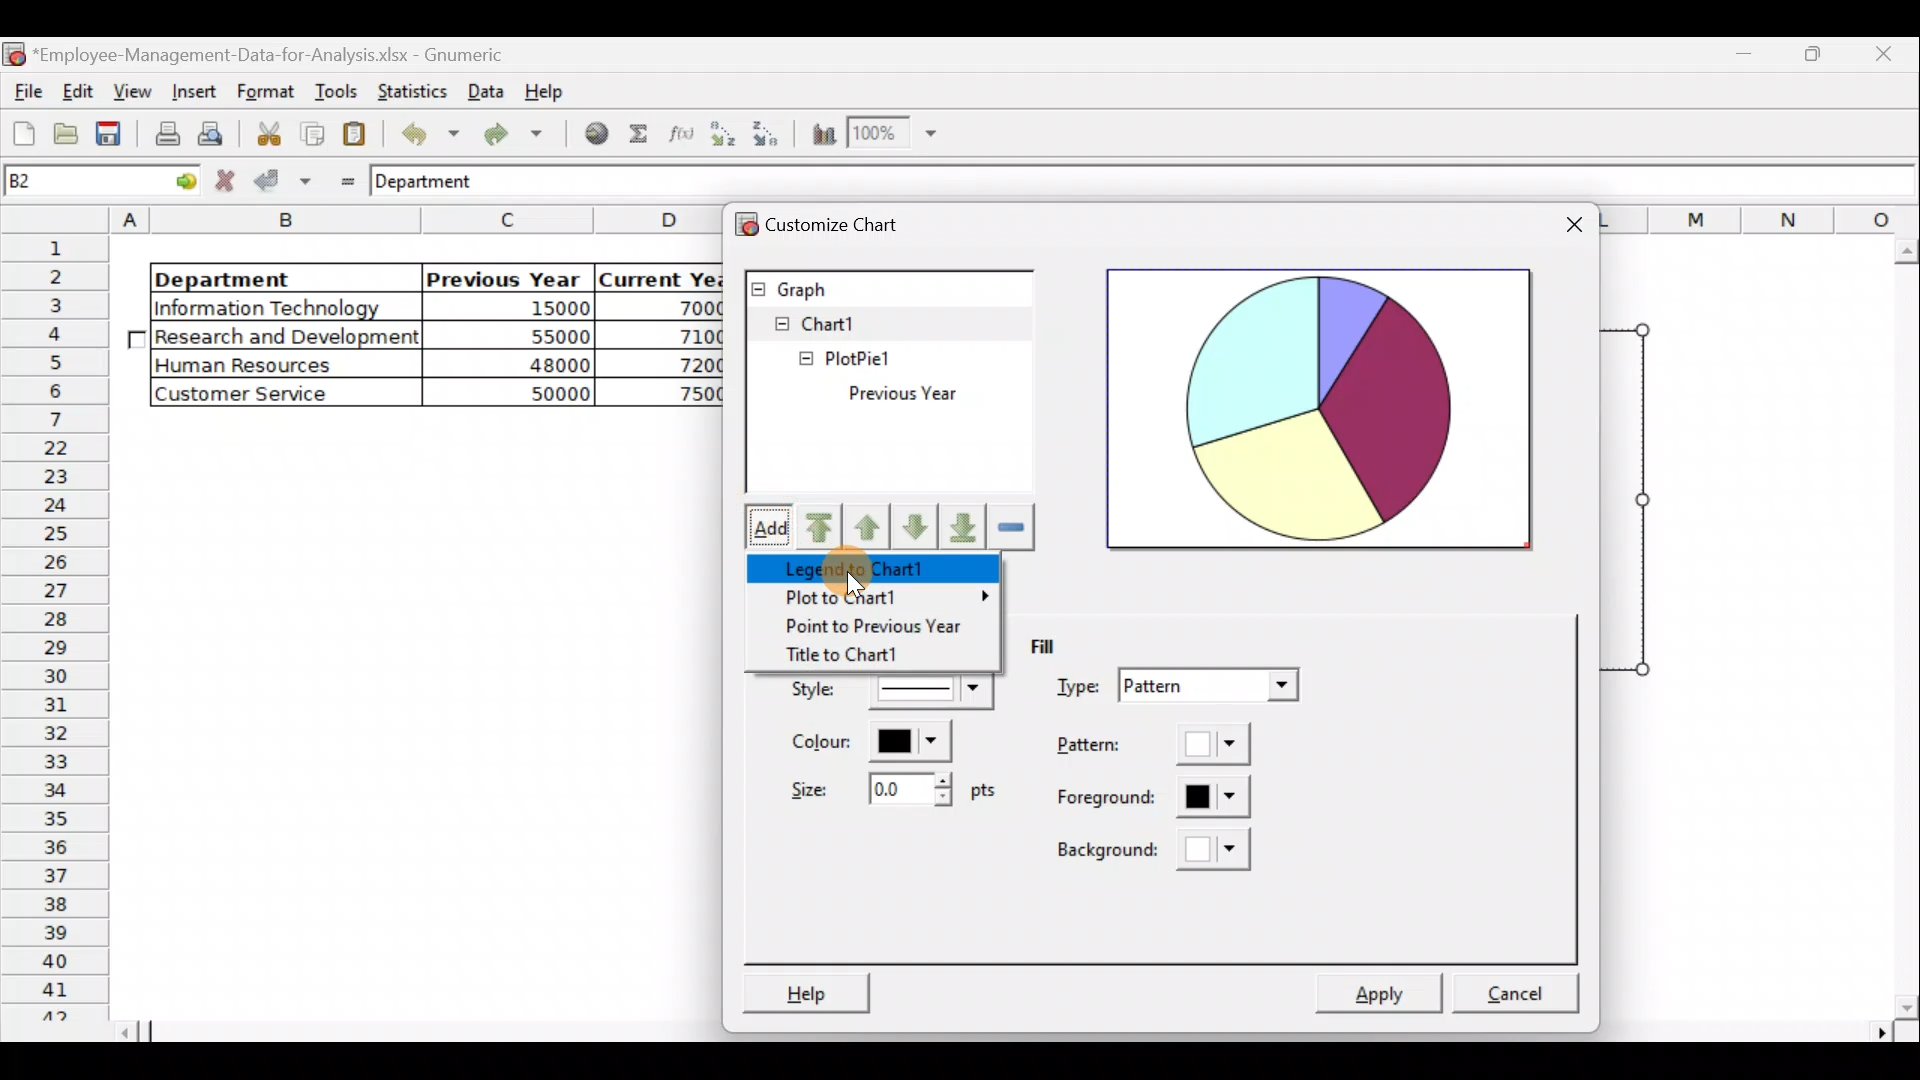 This screenshot has width=1920, height=1080. Describe the element at coordinates (504, 275) in the screenshot. I see `Previous Year` at that location.